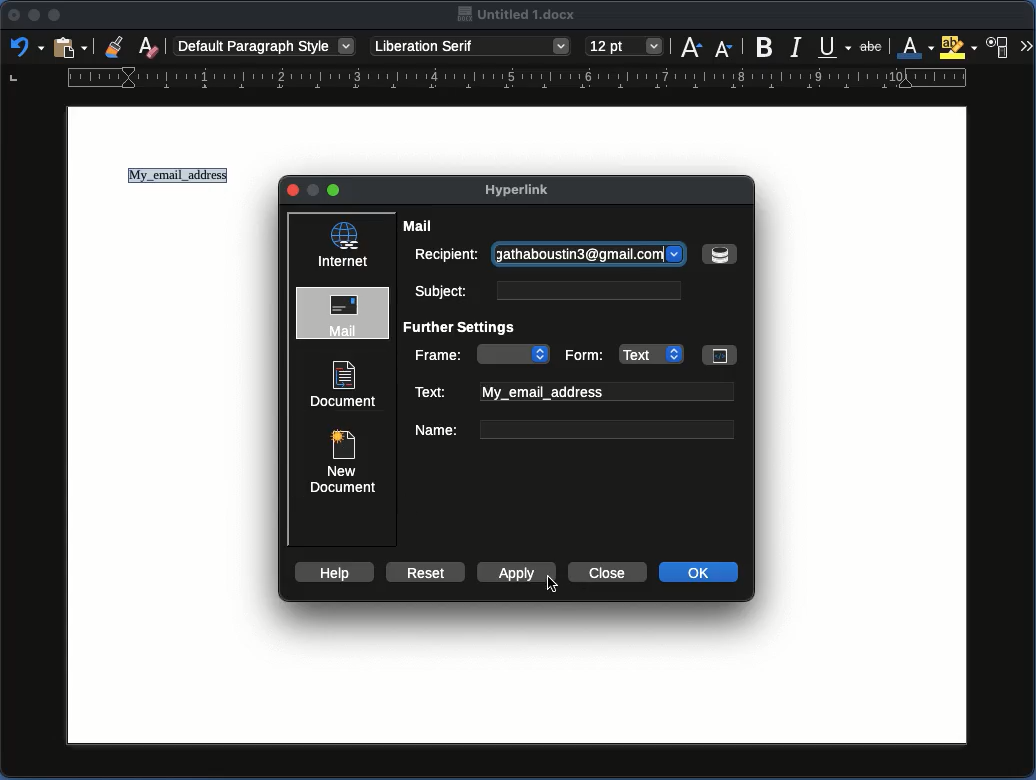  I want to click on Form, so click(648, 353).